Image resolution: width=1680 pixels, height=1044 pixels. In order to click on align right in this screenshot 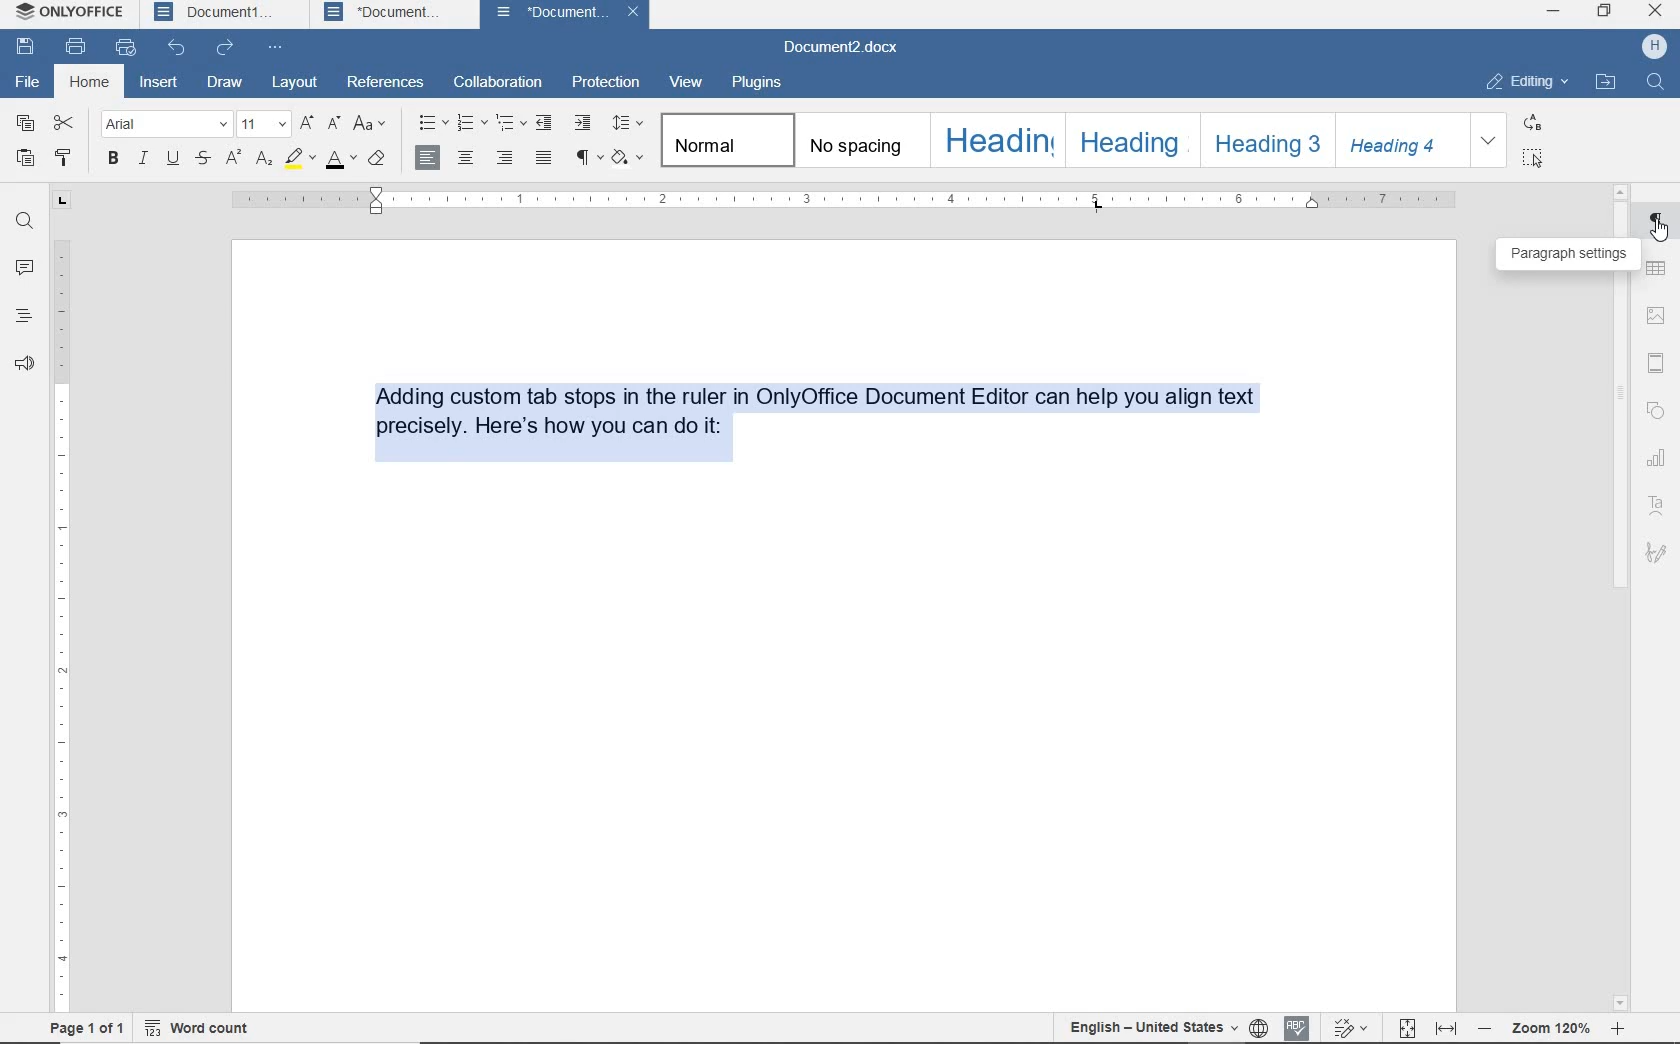, I will do `click(431, 157)`.